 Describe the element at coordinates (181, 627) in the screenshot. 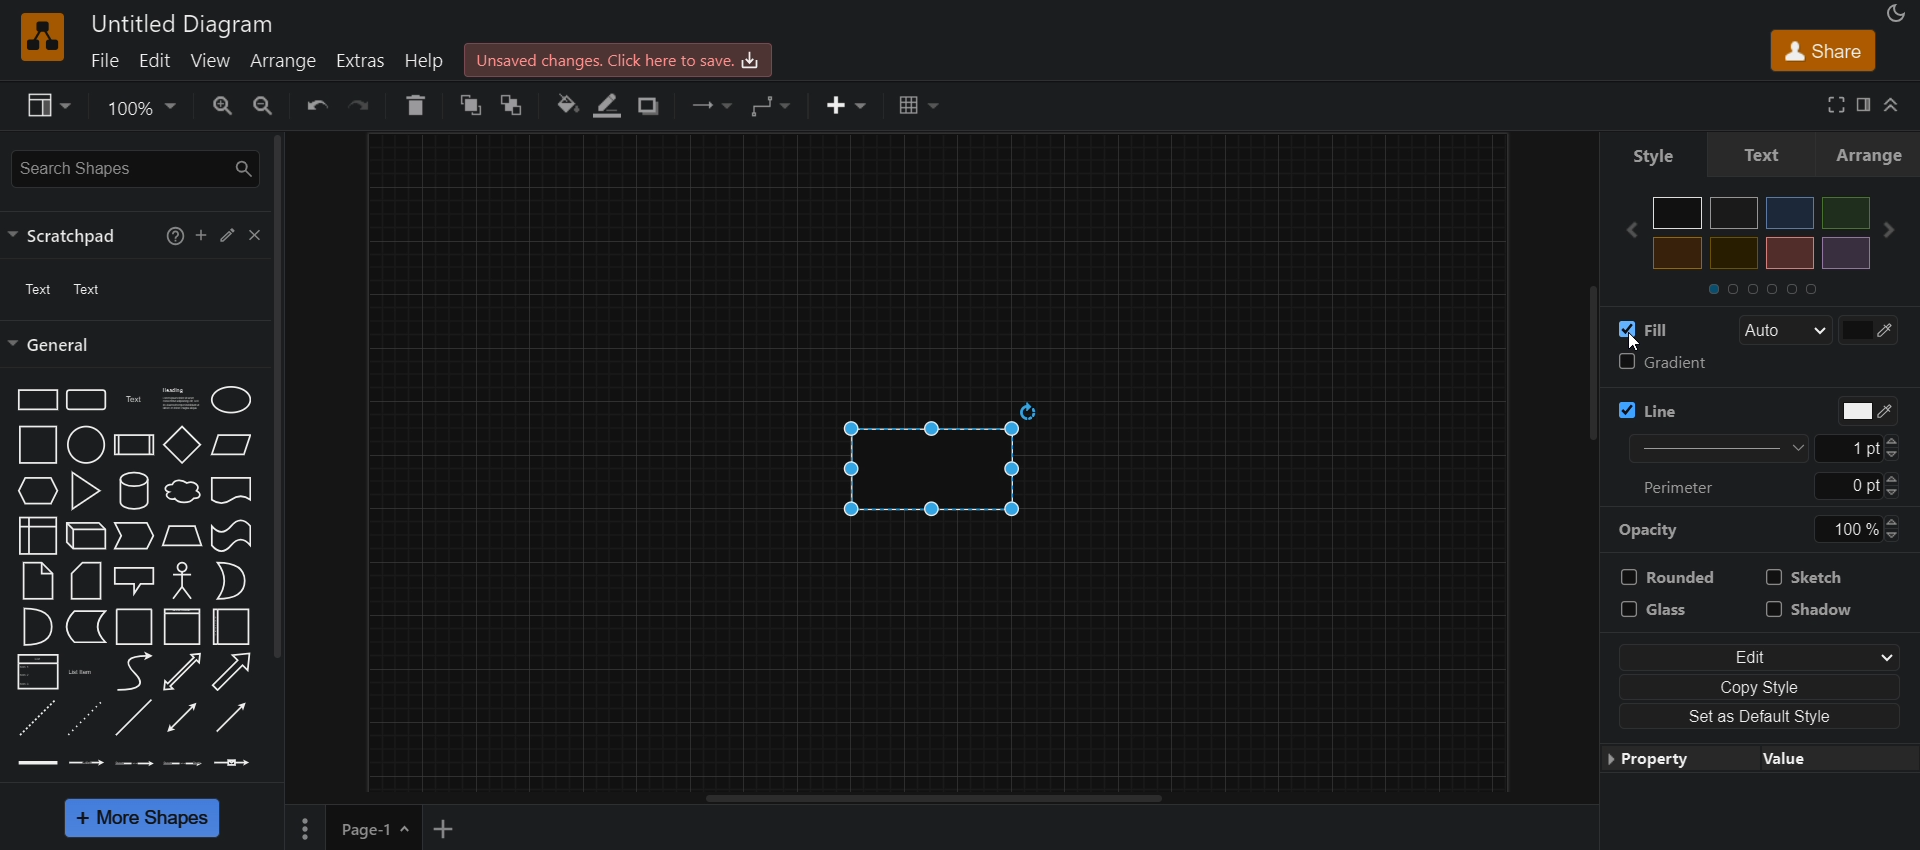

I see `vertical container` at that location.